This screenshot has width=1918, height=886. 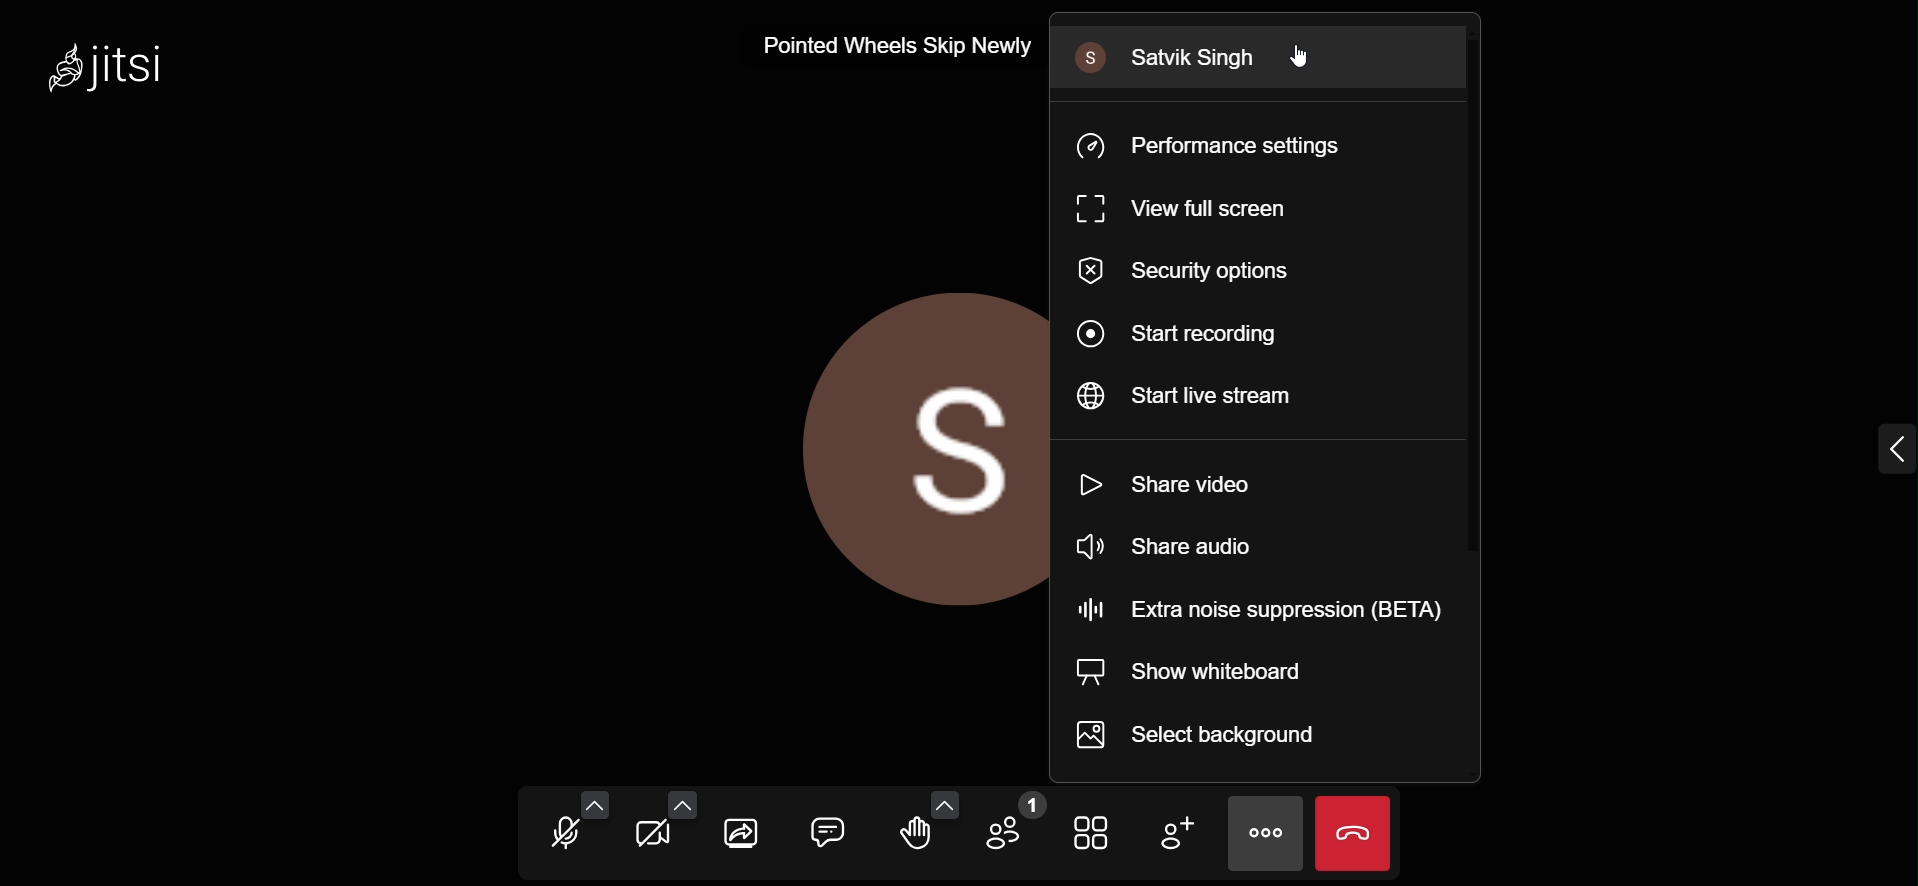 What do you see at coordinates (1205, 273) in the screenshot?
I see `security options` at bounding box center [1205, 273].